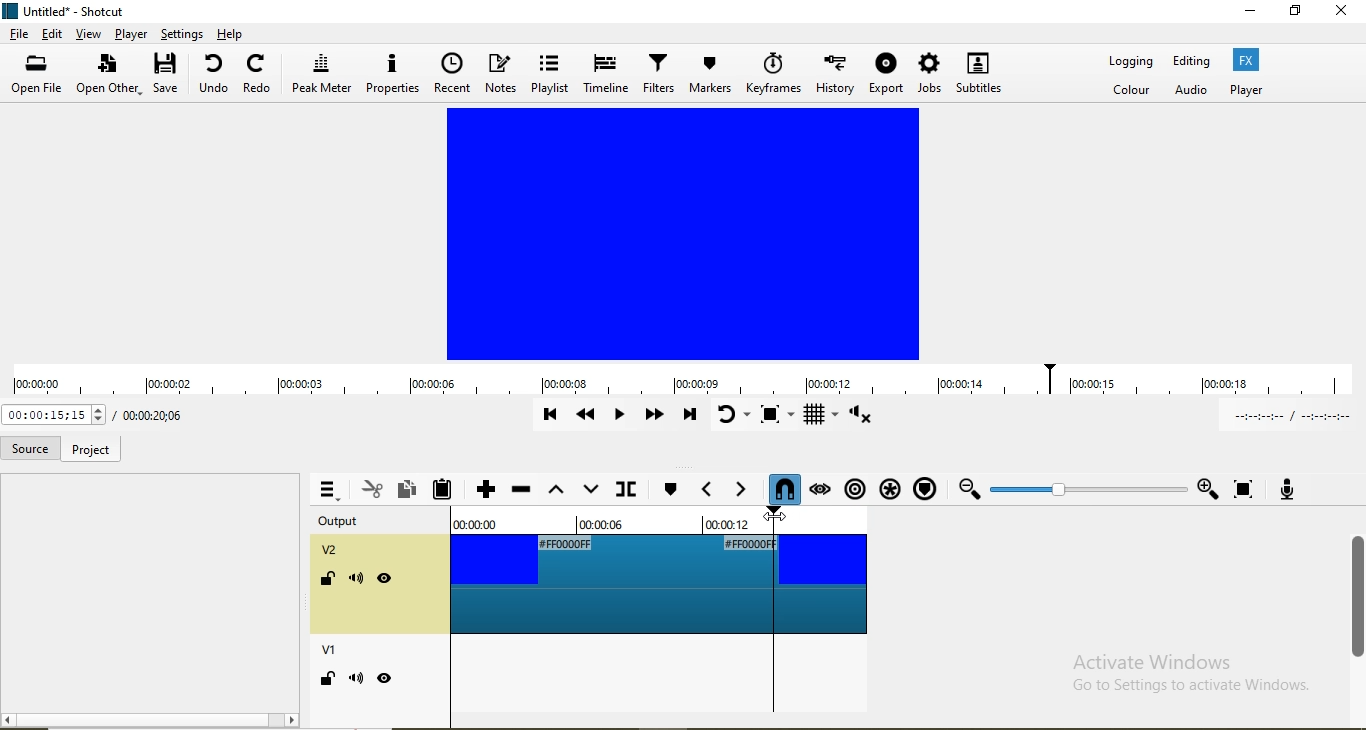 This screenshot has height=730, width=1366. Describe the element at coordinates (409, 488) in the screenshot. I see `Copy` at that location.